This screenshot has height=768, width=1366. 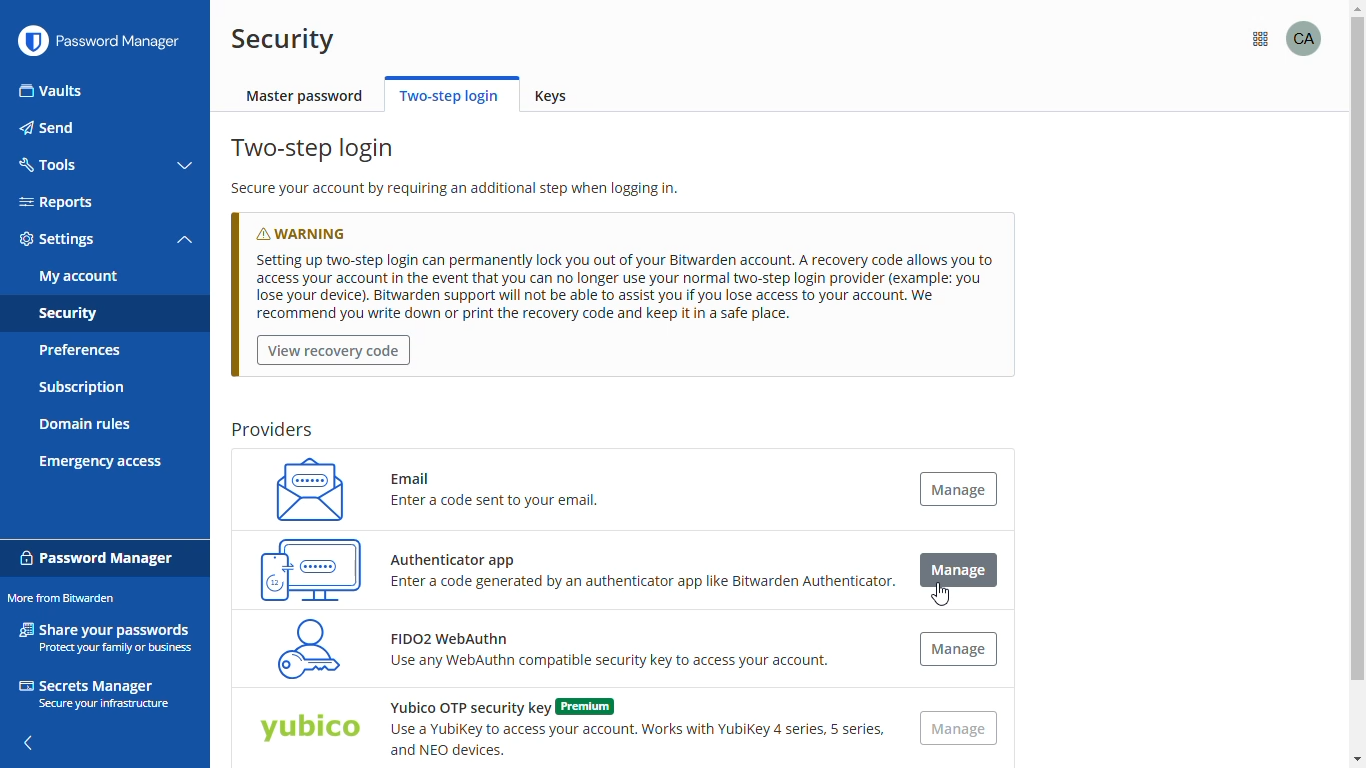 What do you see at coordinates (303, 488) in the screenshot?
I see `email` at bounding box center [303, 488].